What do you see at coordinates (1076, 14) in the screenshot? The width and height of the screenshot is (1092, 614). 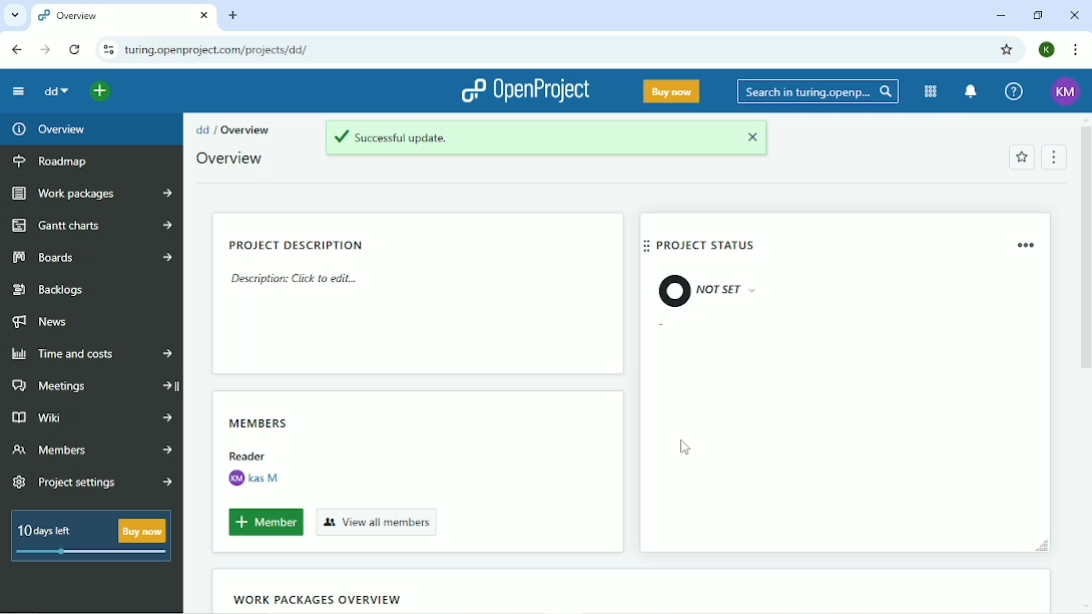 I see `Close` at bounding box center [1076, 14].